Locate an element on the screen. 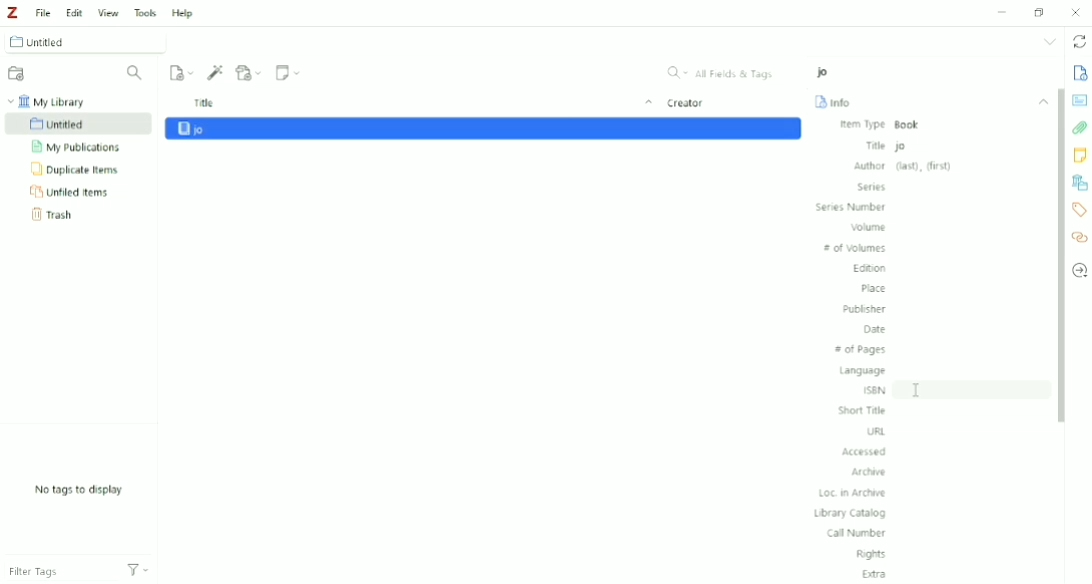 Image resolution: width=1092 pixels, height=584 pixels. Date is located at coordinates (872, 329).